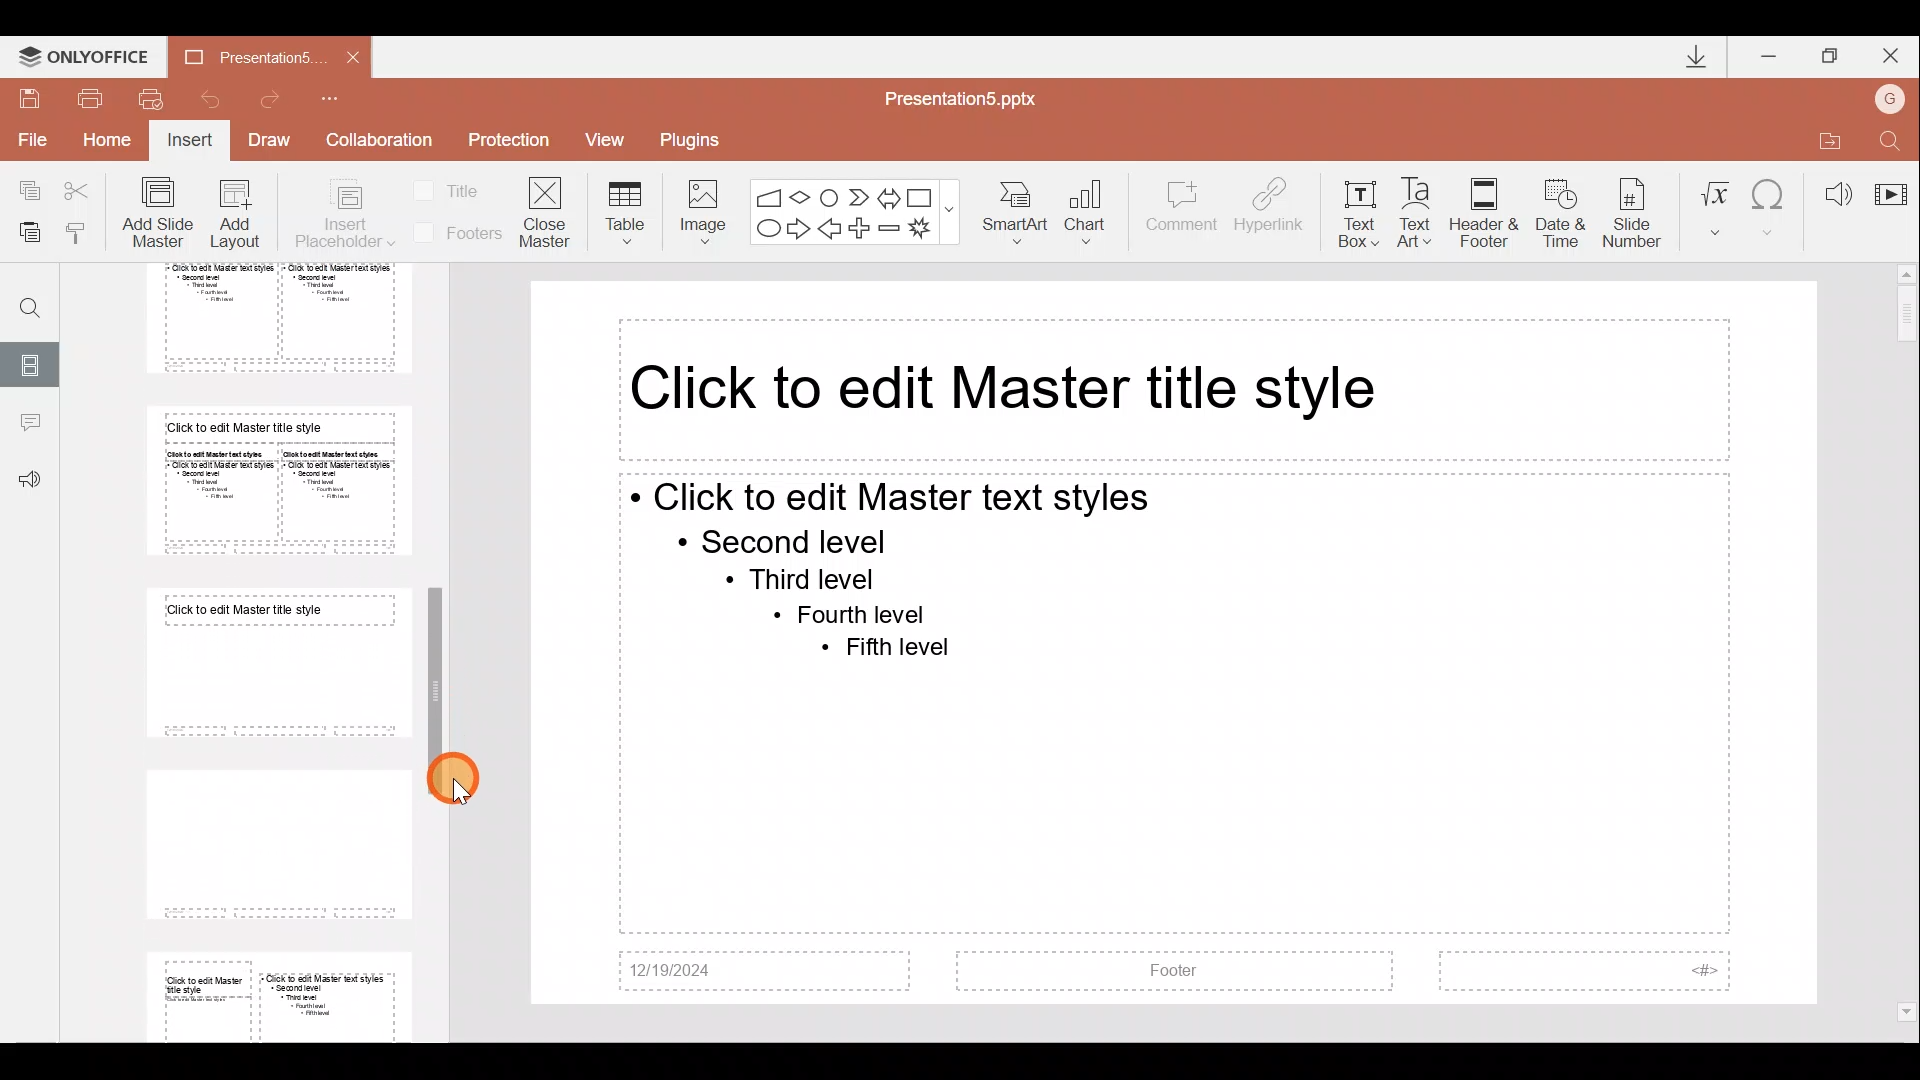  I want to click on Slide 6, so click(272, 482).